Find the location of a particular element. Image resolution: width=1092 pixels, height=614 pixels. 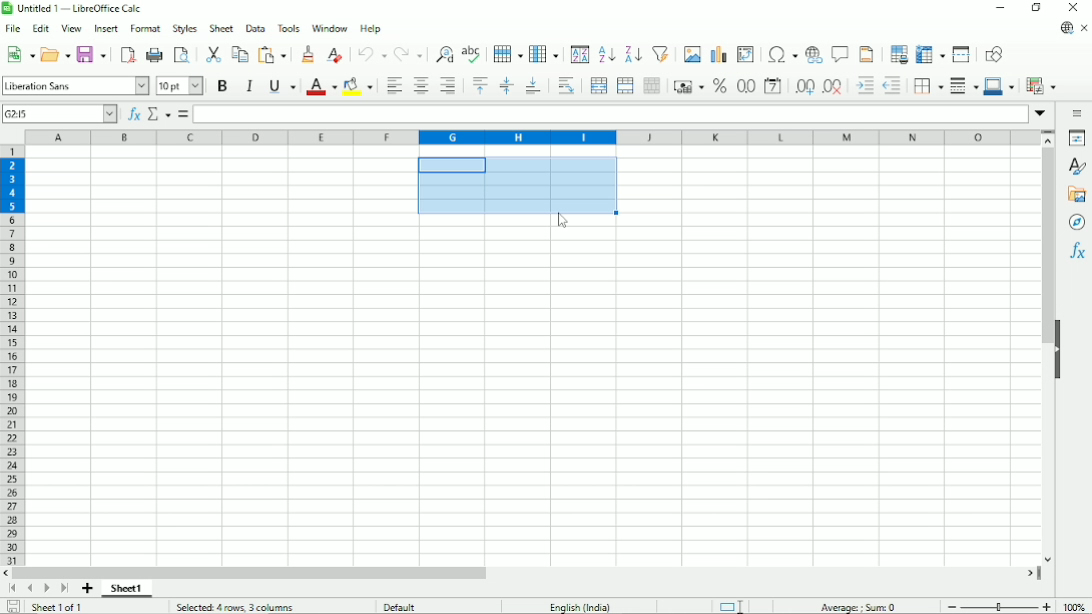

Sheet is located at coordinates (223, 27).